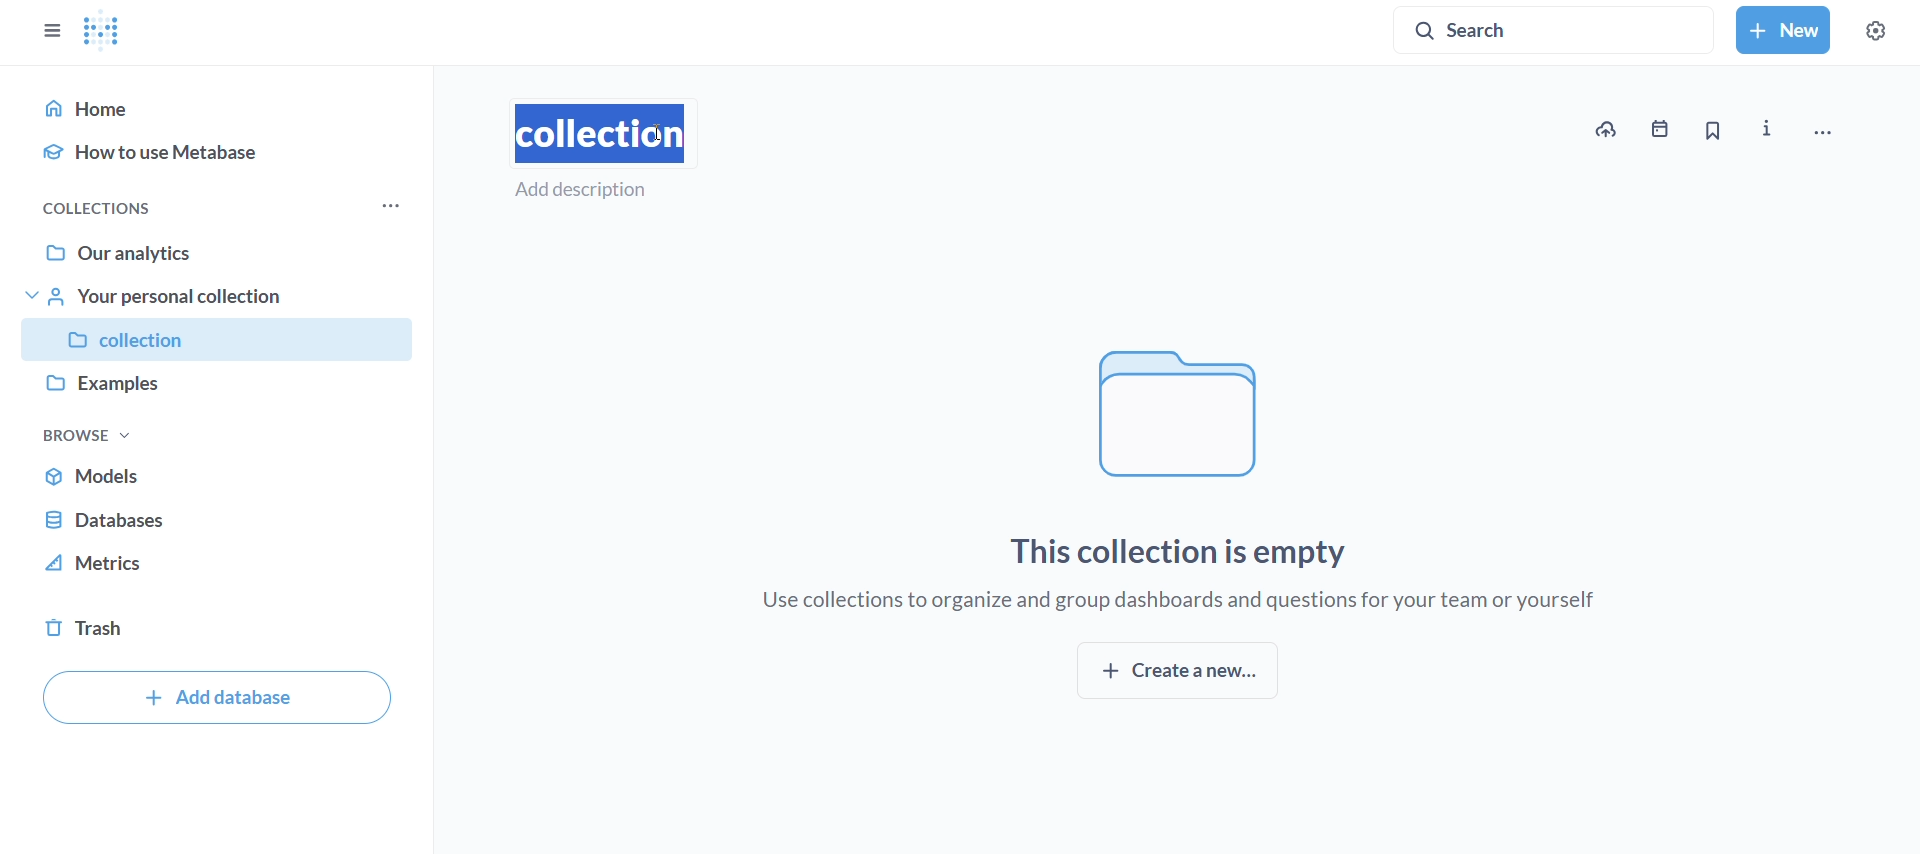 This screenshot has height=854, width=1920. What do you see at coordinates (220, 634) in the screenshot?
I see `trash` at bounding box center [220, 634].